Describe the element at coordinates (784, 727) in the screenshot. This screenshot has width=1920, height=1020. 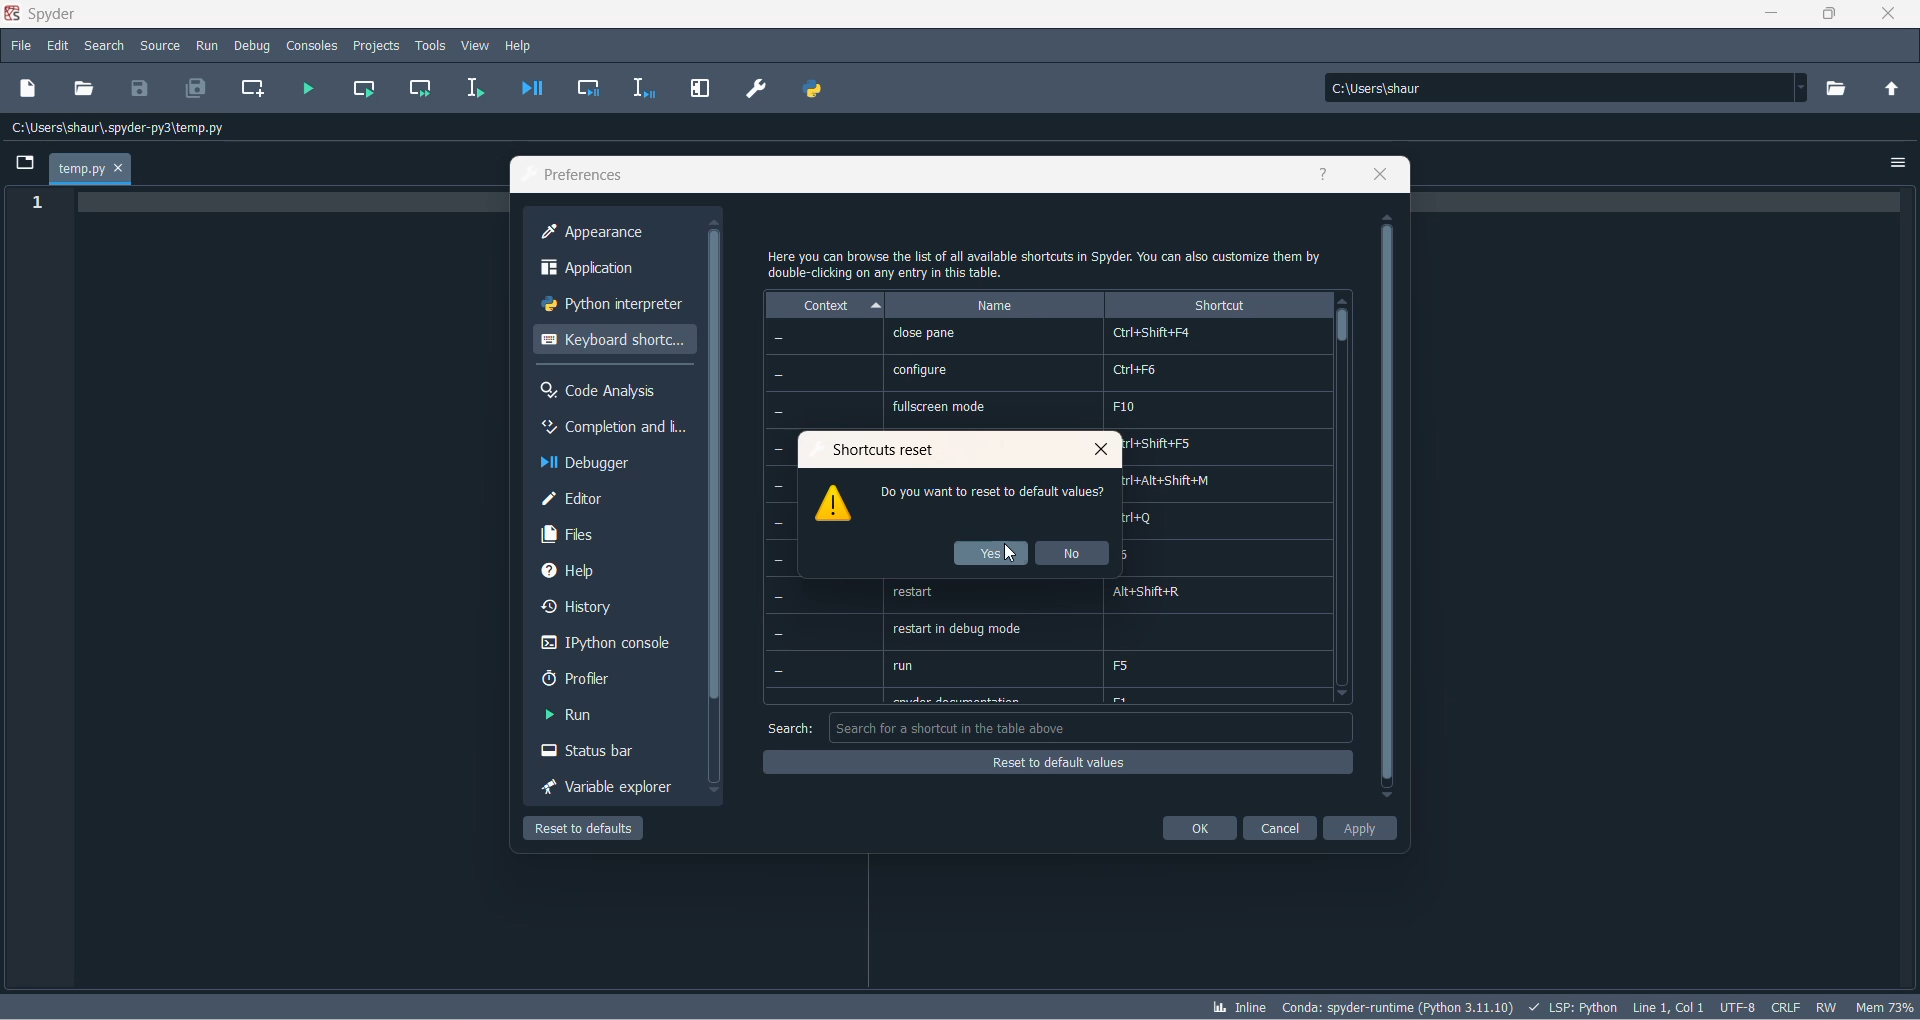
I see `search ` at that location.